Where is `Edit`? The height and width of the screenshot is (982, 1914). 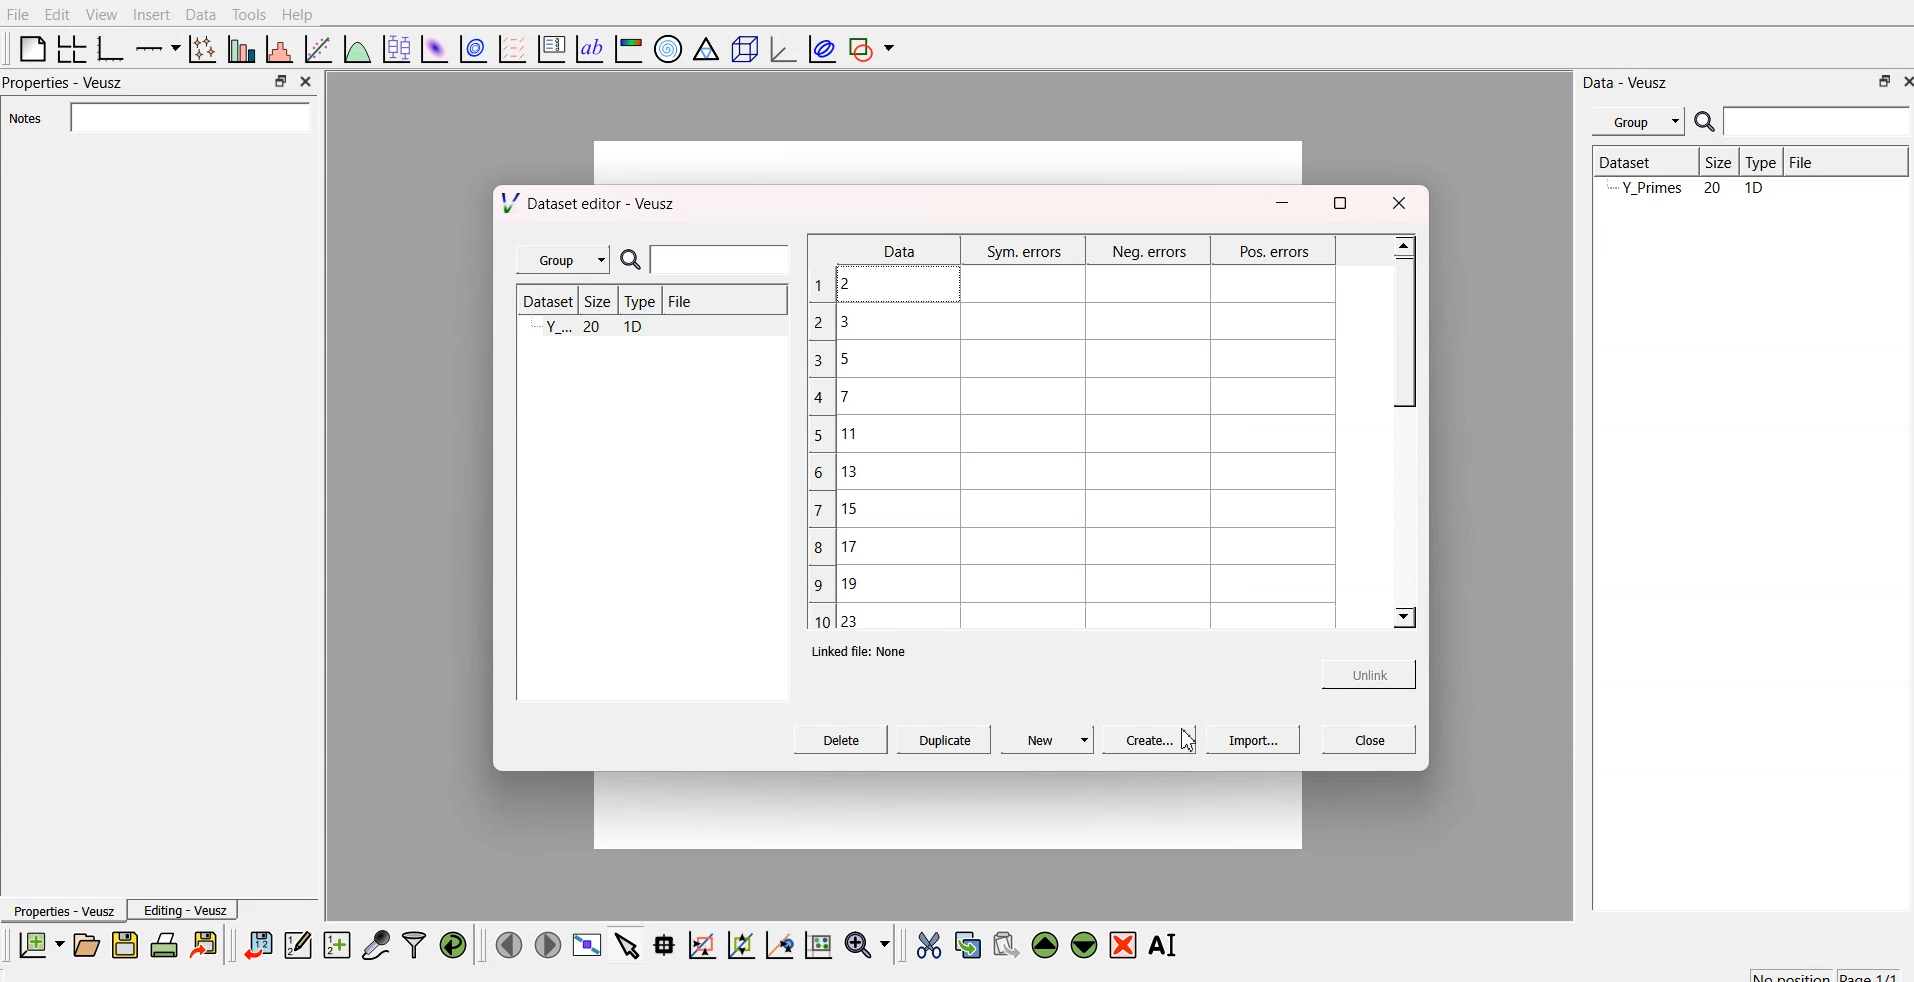 Edit is located at coordinates (54, 13).